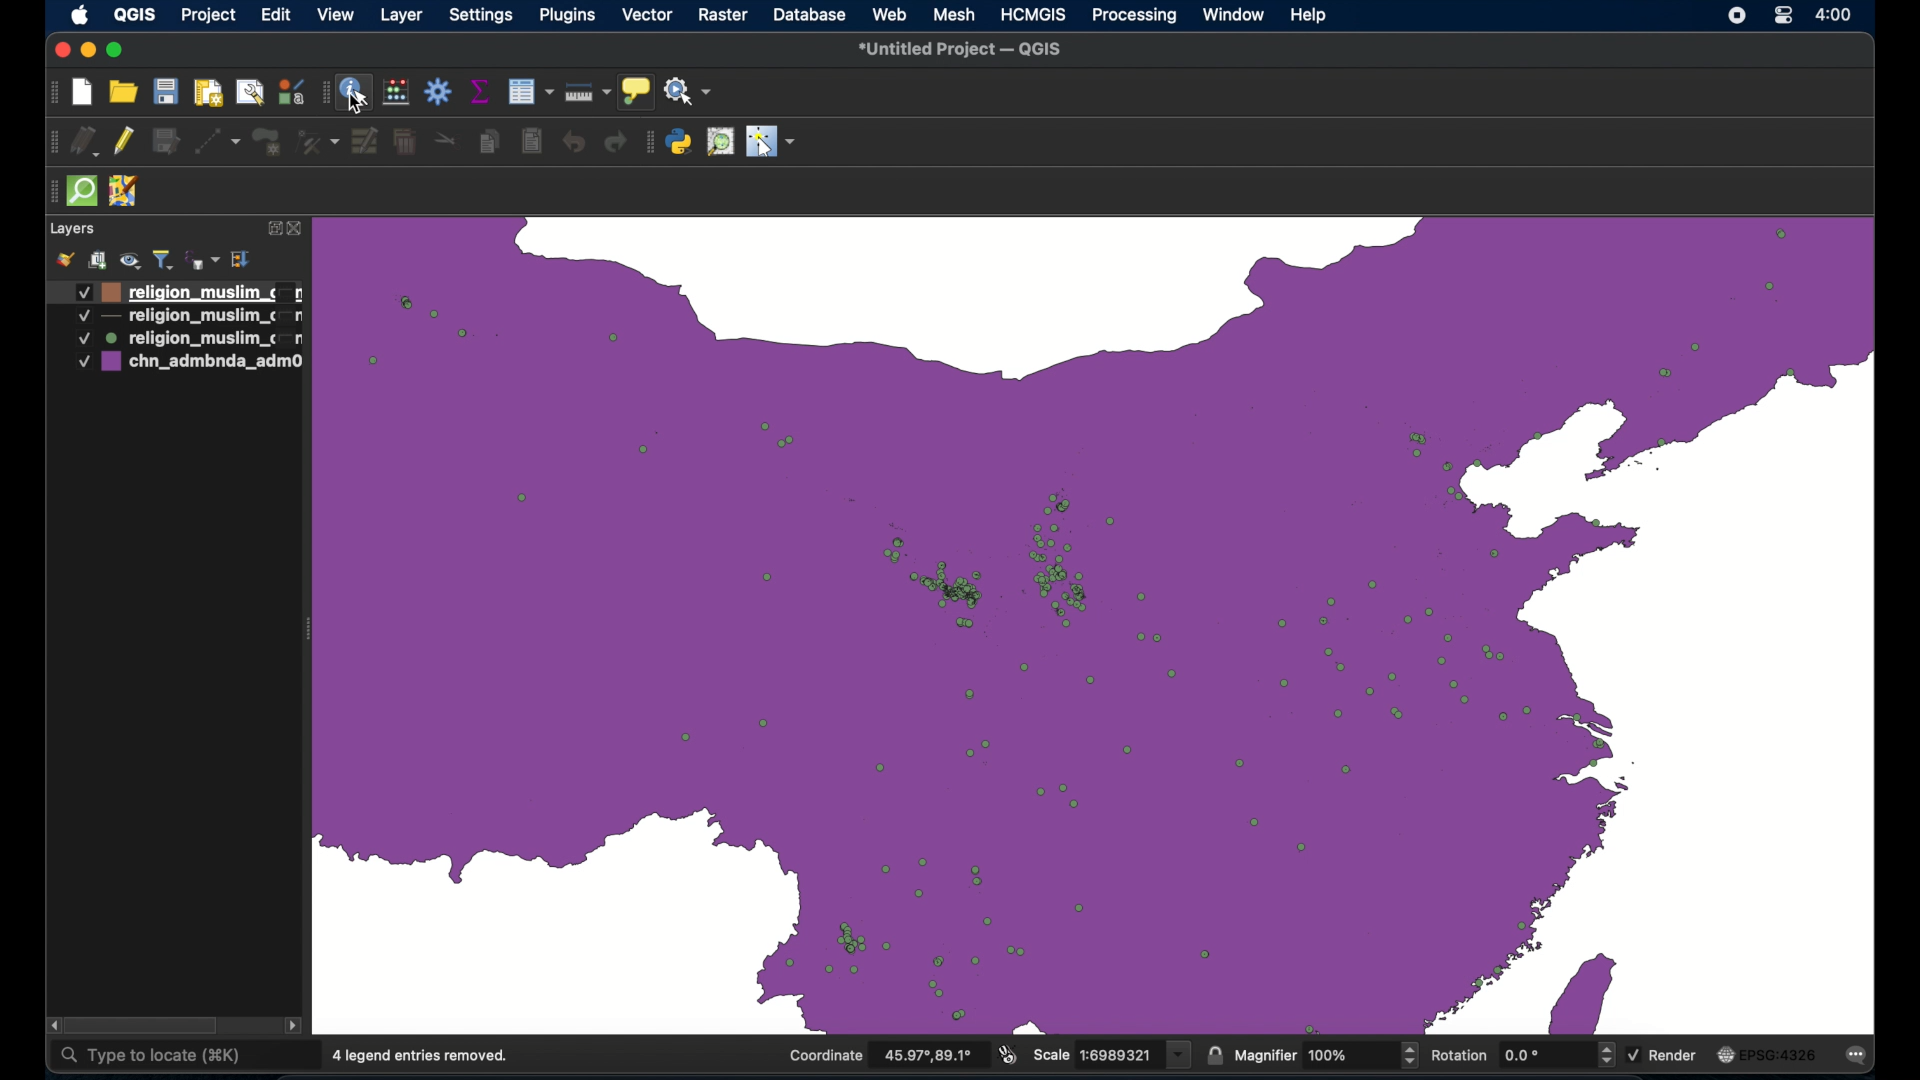  Describe the element at coordinates (1009, 1053) in the screenshot. I see `toggle extents and mouse display position` at that location.